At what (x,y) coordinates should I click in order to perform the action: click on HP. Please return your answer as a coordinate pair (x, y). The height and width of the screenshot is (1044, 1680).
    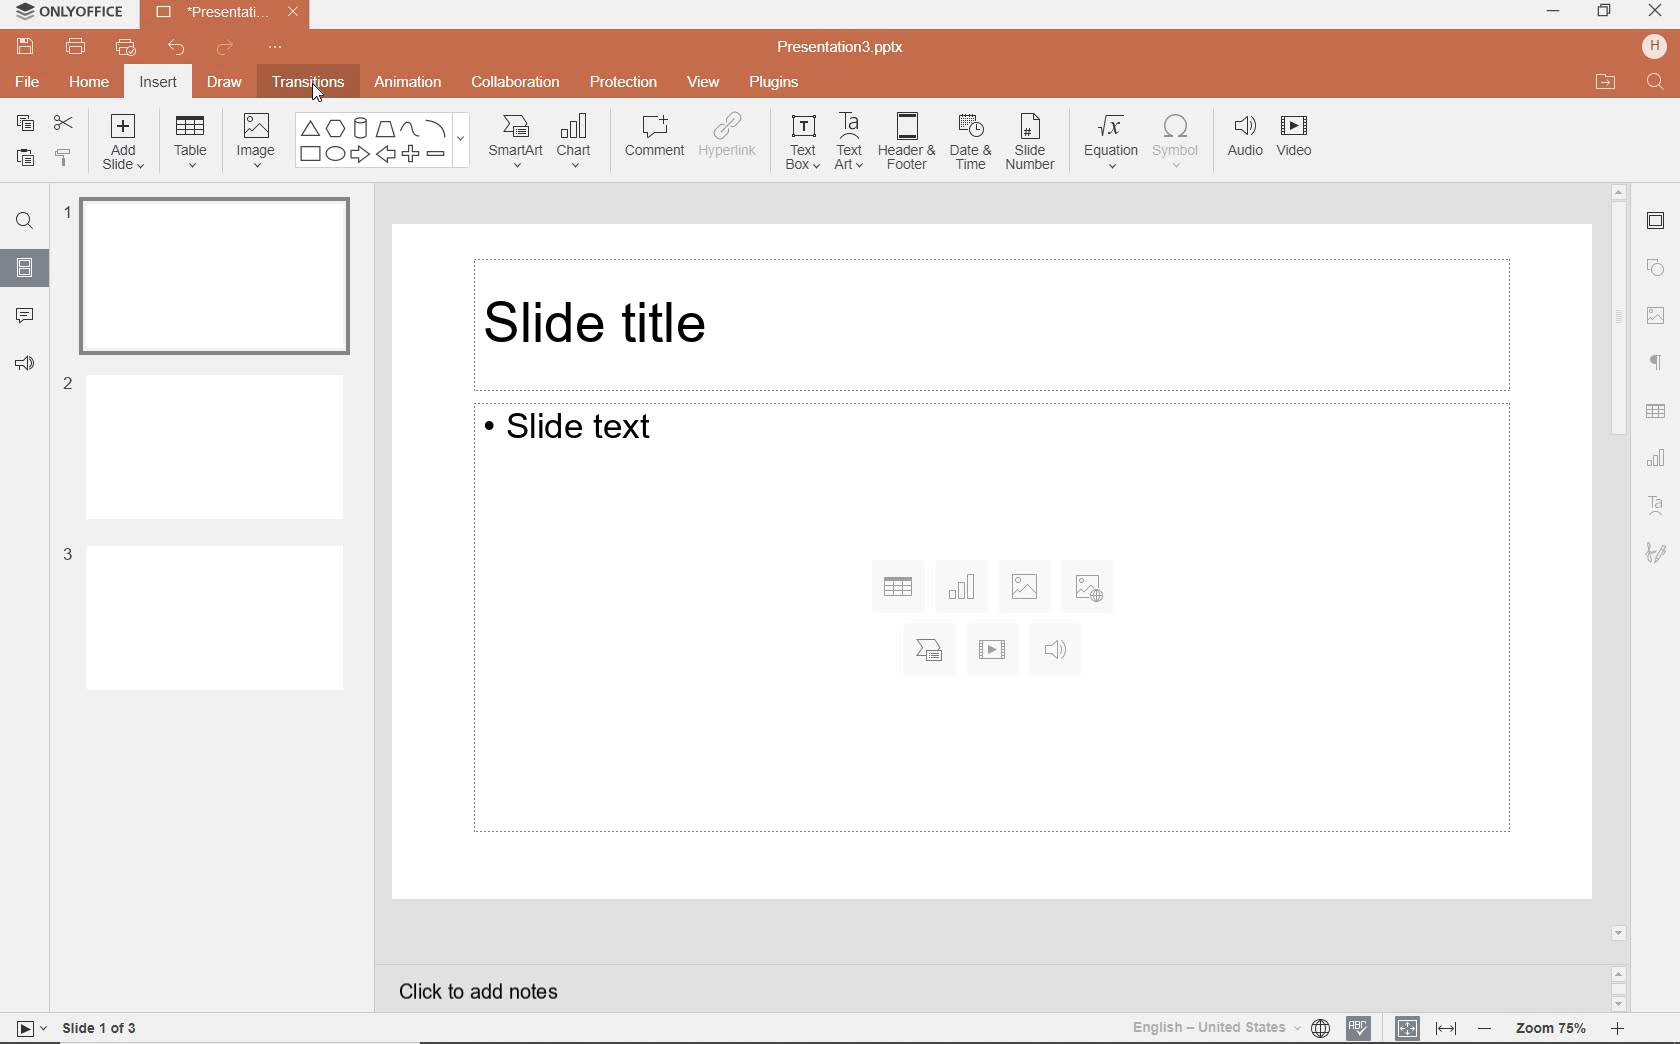
    Looking at the image, I should click on (1652, 47).